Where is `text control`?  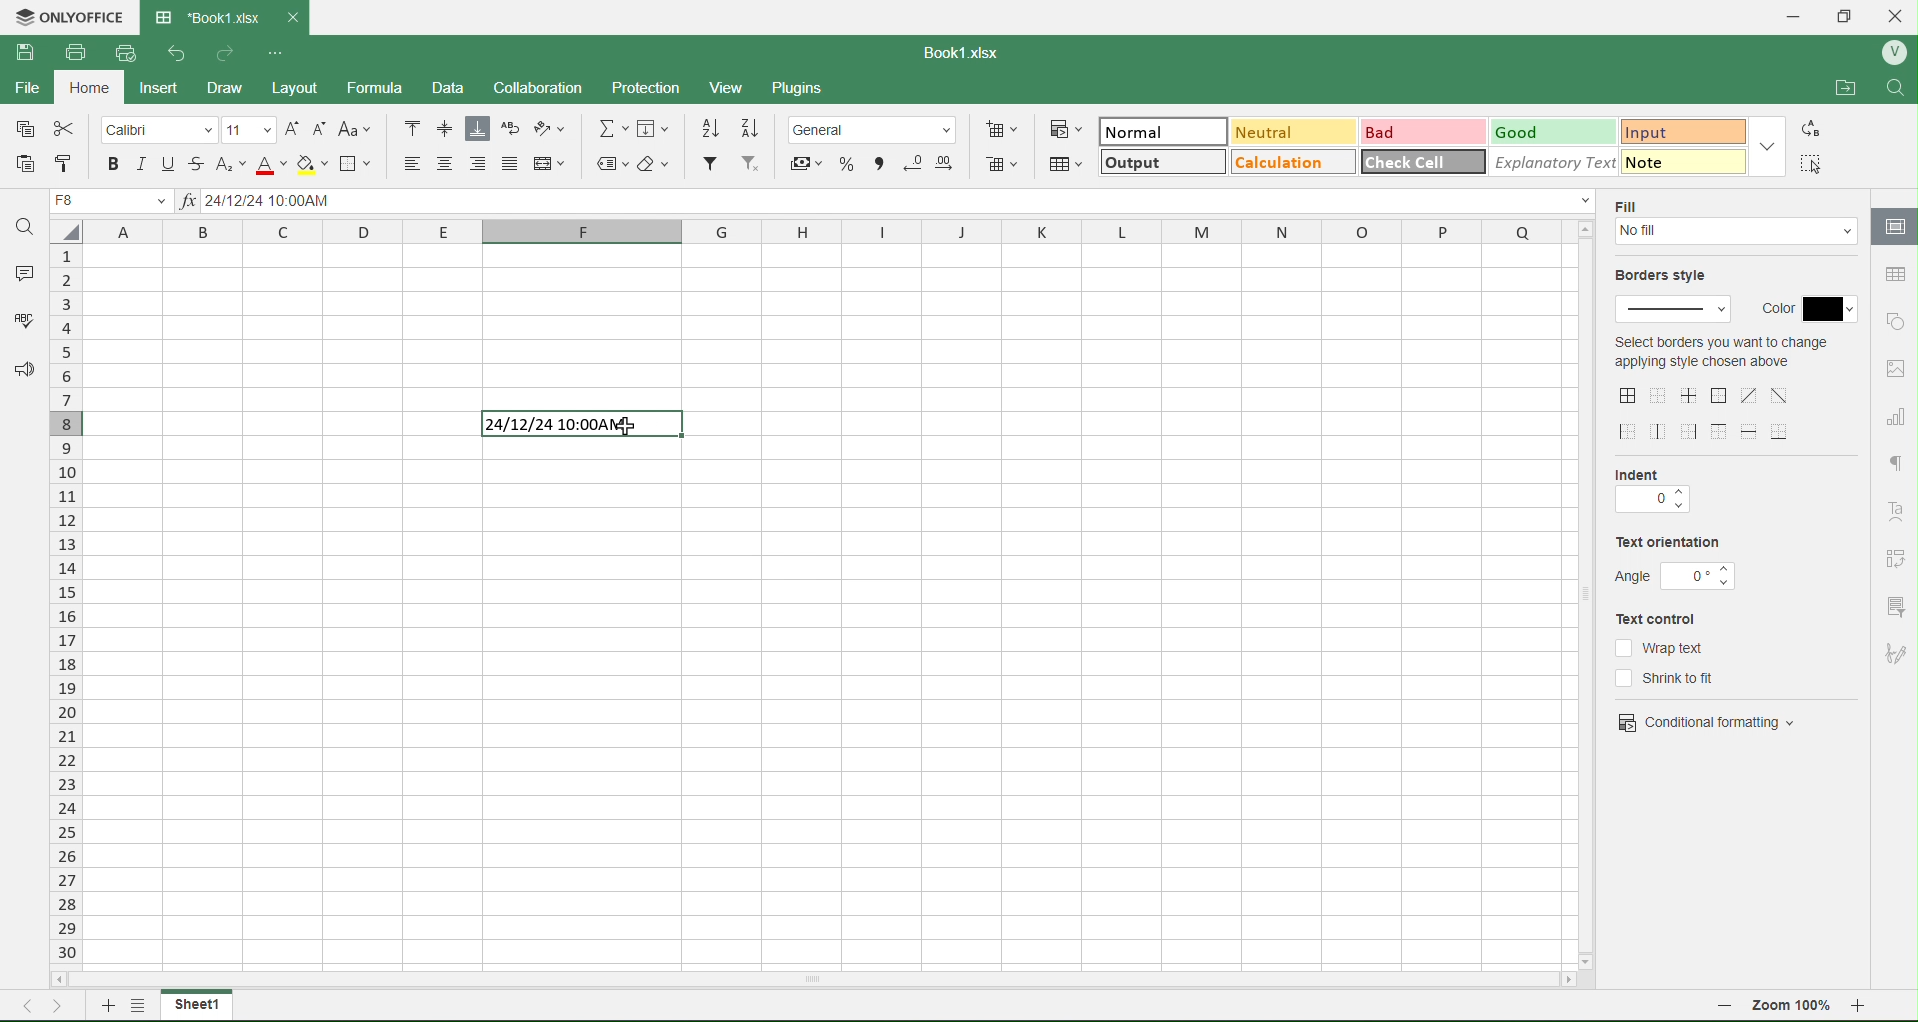 text control is located at coordinates (1668, 619).